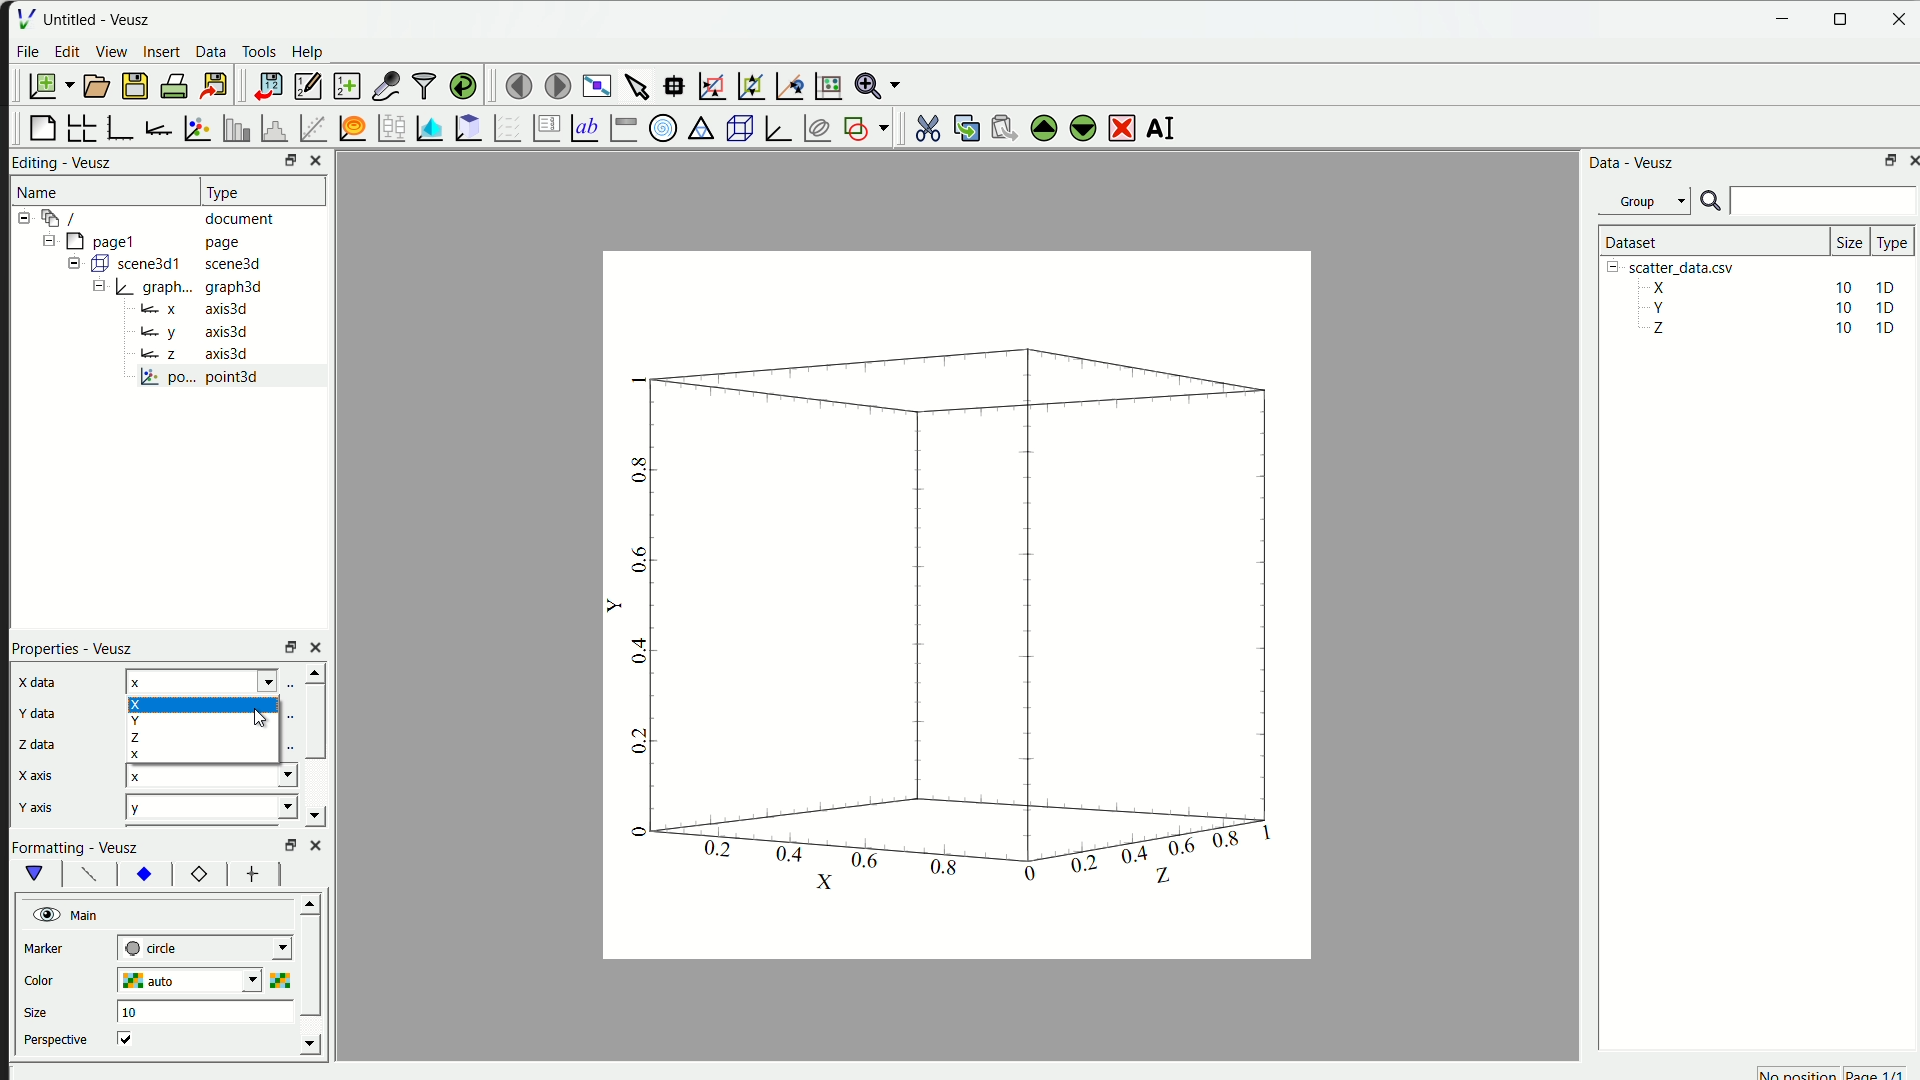  I want to click on x x, so click(221, 745).